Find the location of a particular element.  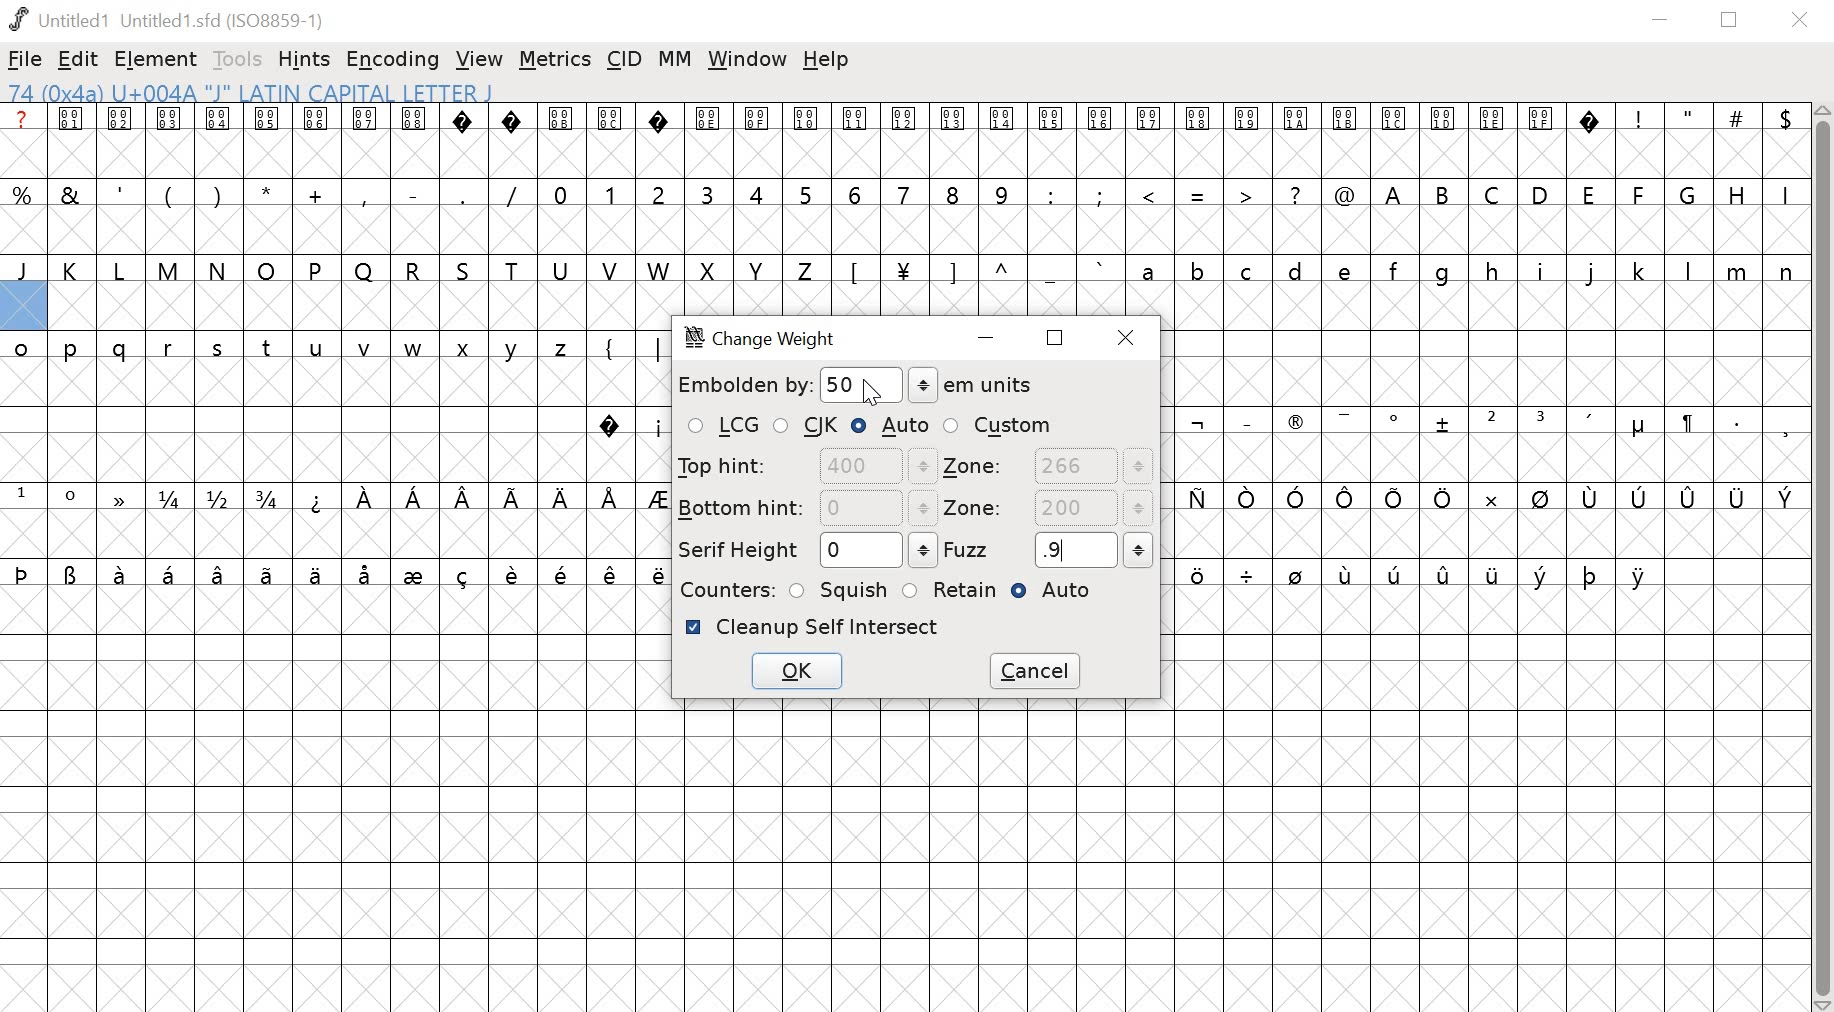

special characters is located at coordinates (1705, 119).